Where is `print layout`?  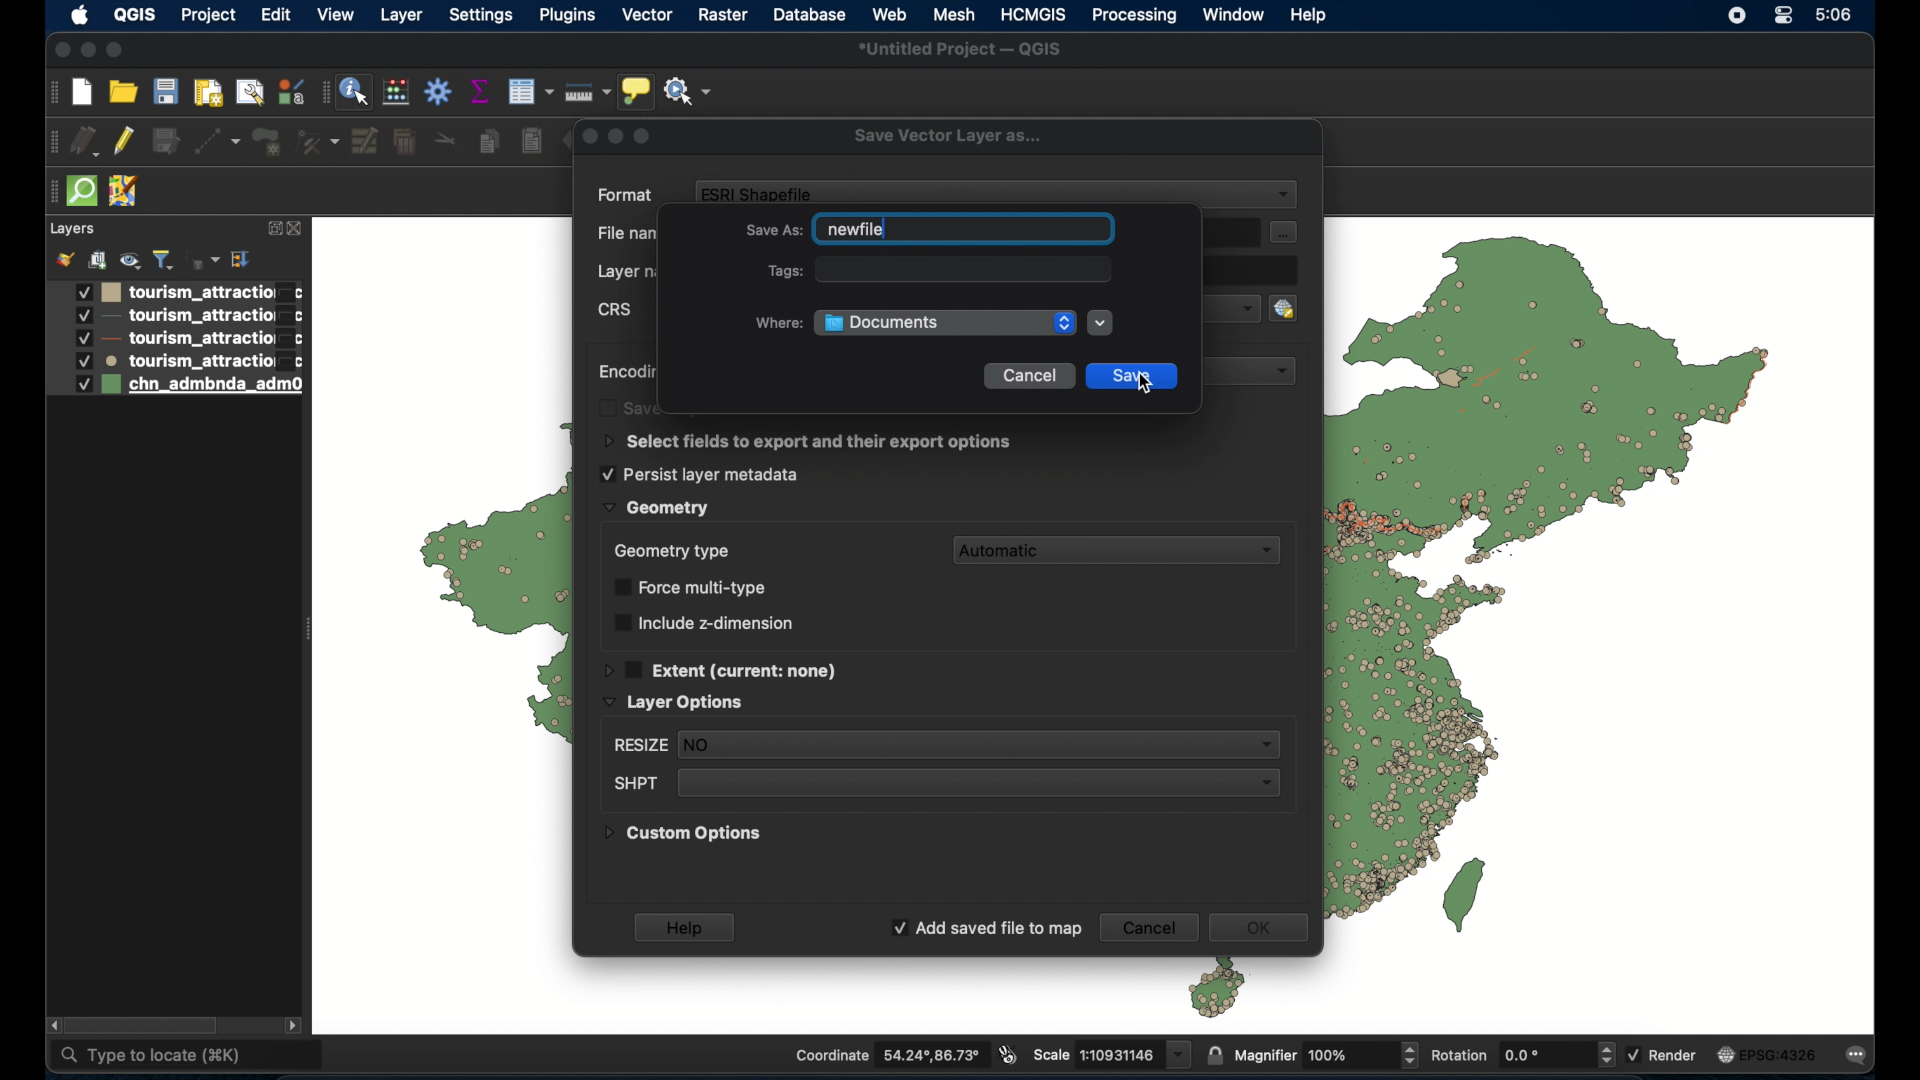
print layout is located at coordinates (209, 91).